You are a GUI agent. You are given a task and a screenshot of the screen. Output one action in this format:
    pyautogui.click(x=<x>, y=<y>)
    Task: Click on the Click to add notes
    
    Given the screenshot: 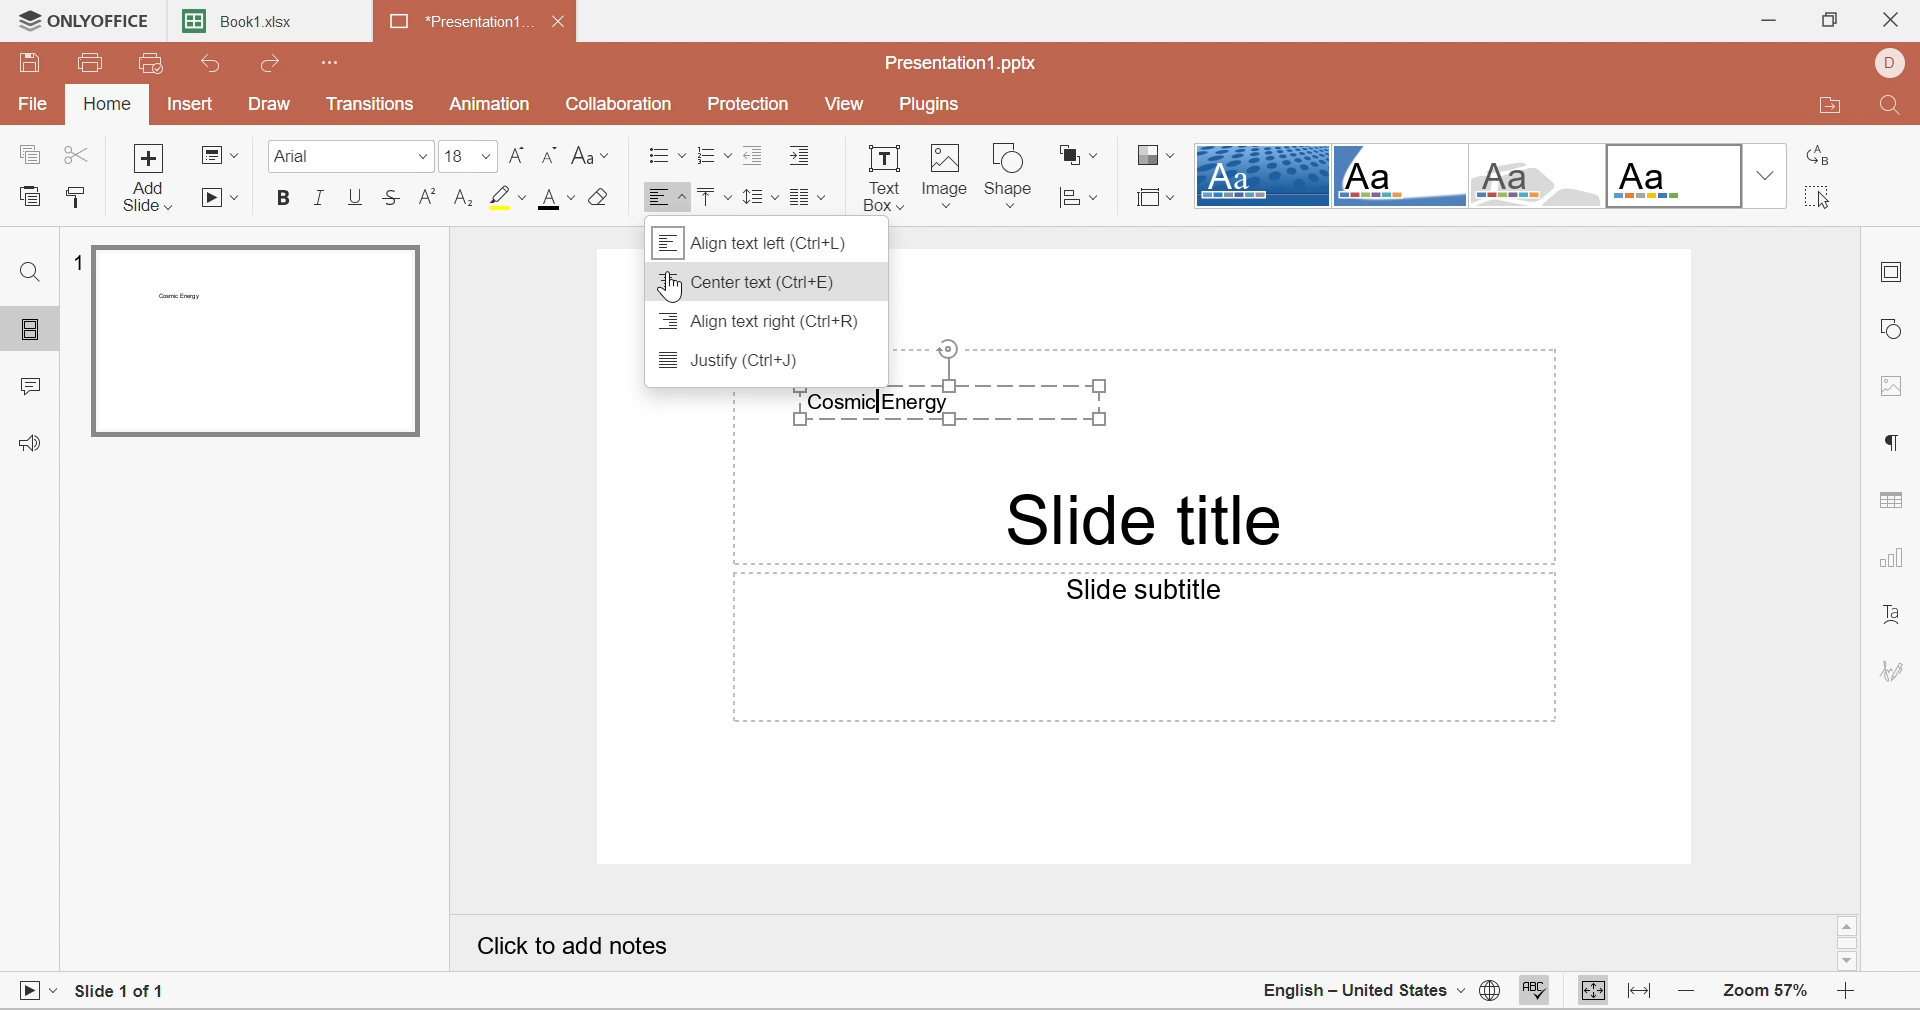 What is the action you would take?
    pyautogui.click(x=574, y=950)
    